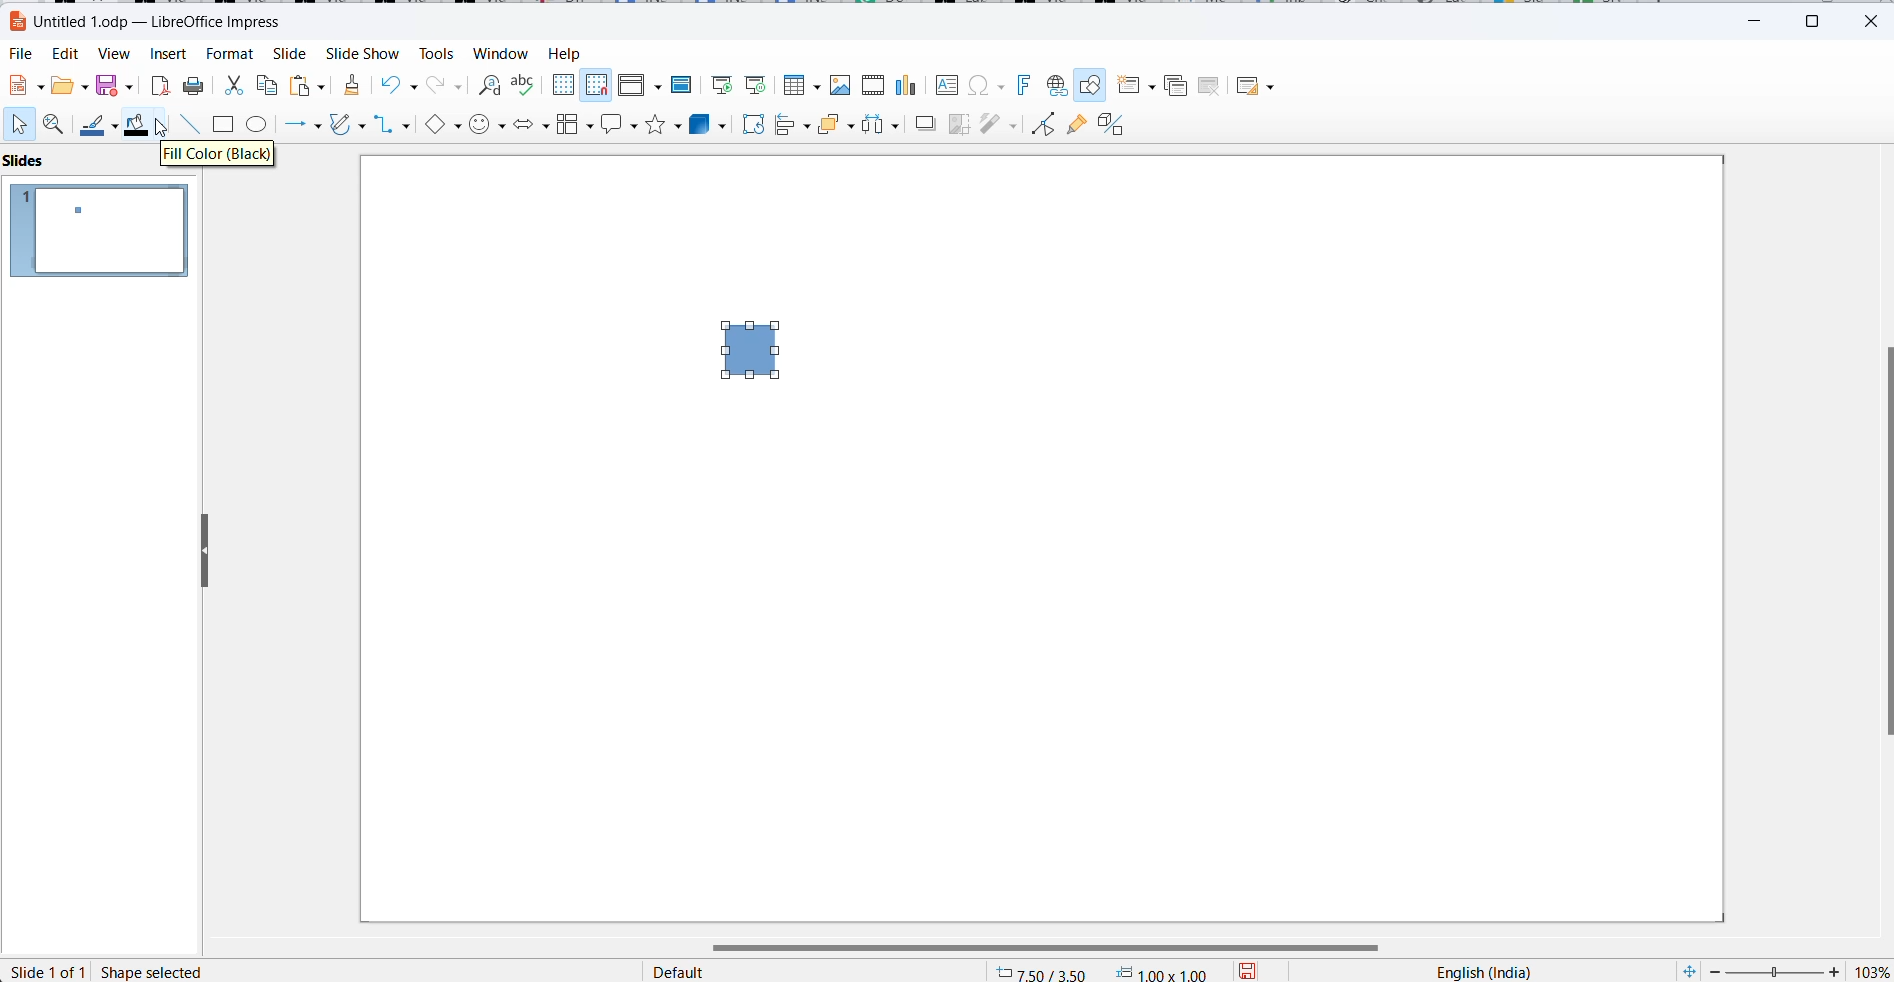 The image size is (1894, 982). I want to click on Toggle extrusion, so click(1116, 125).